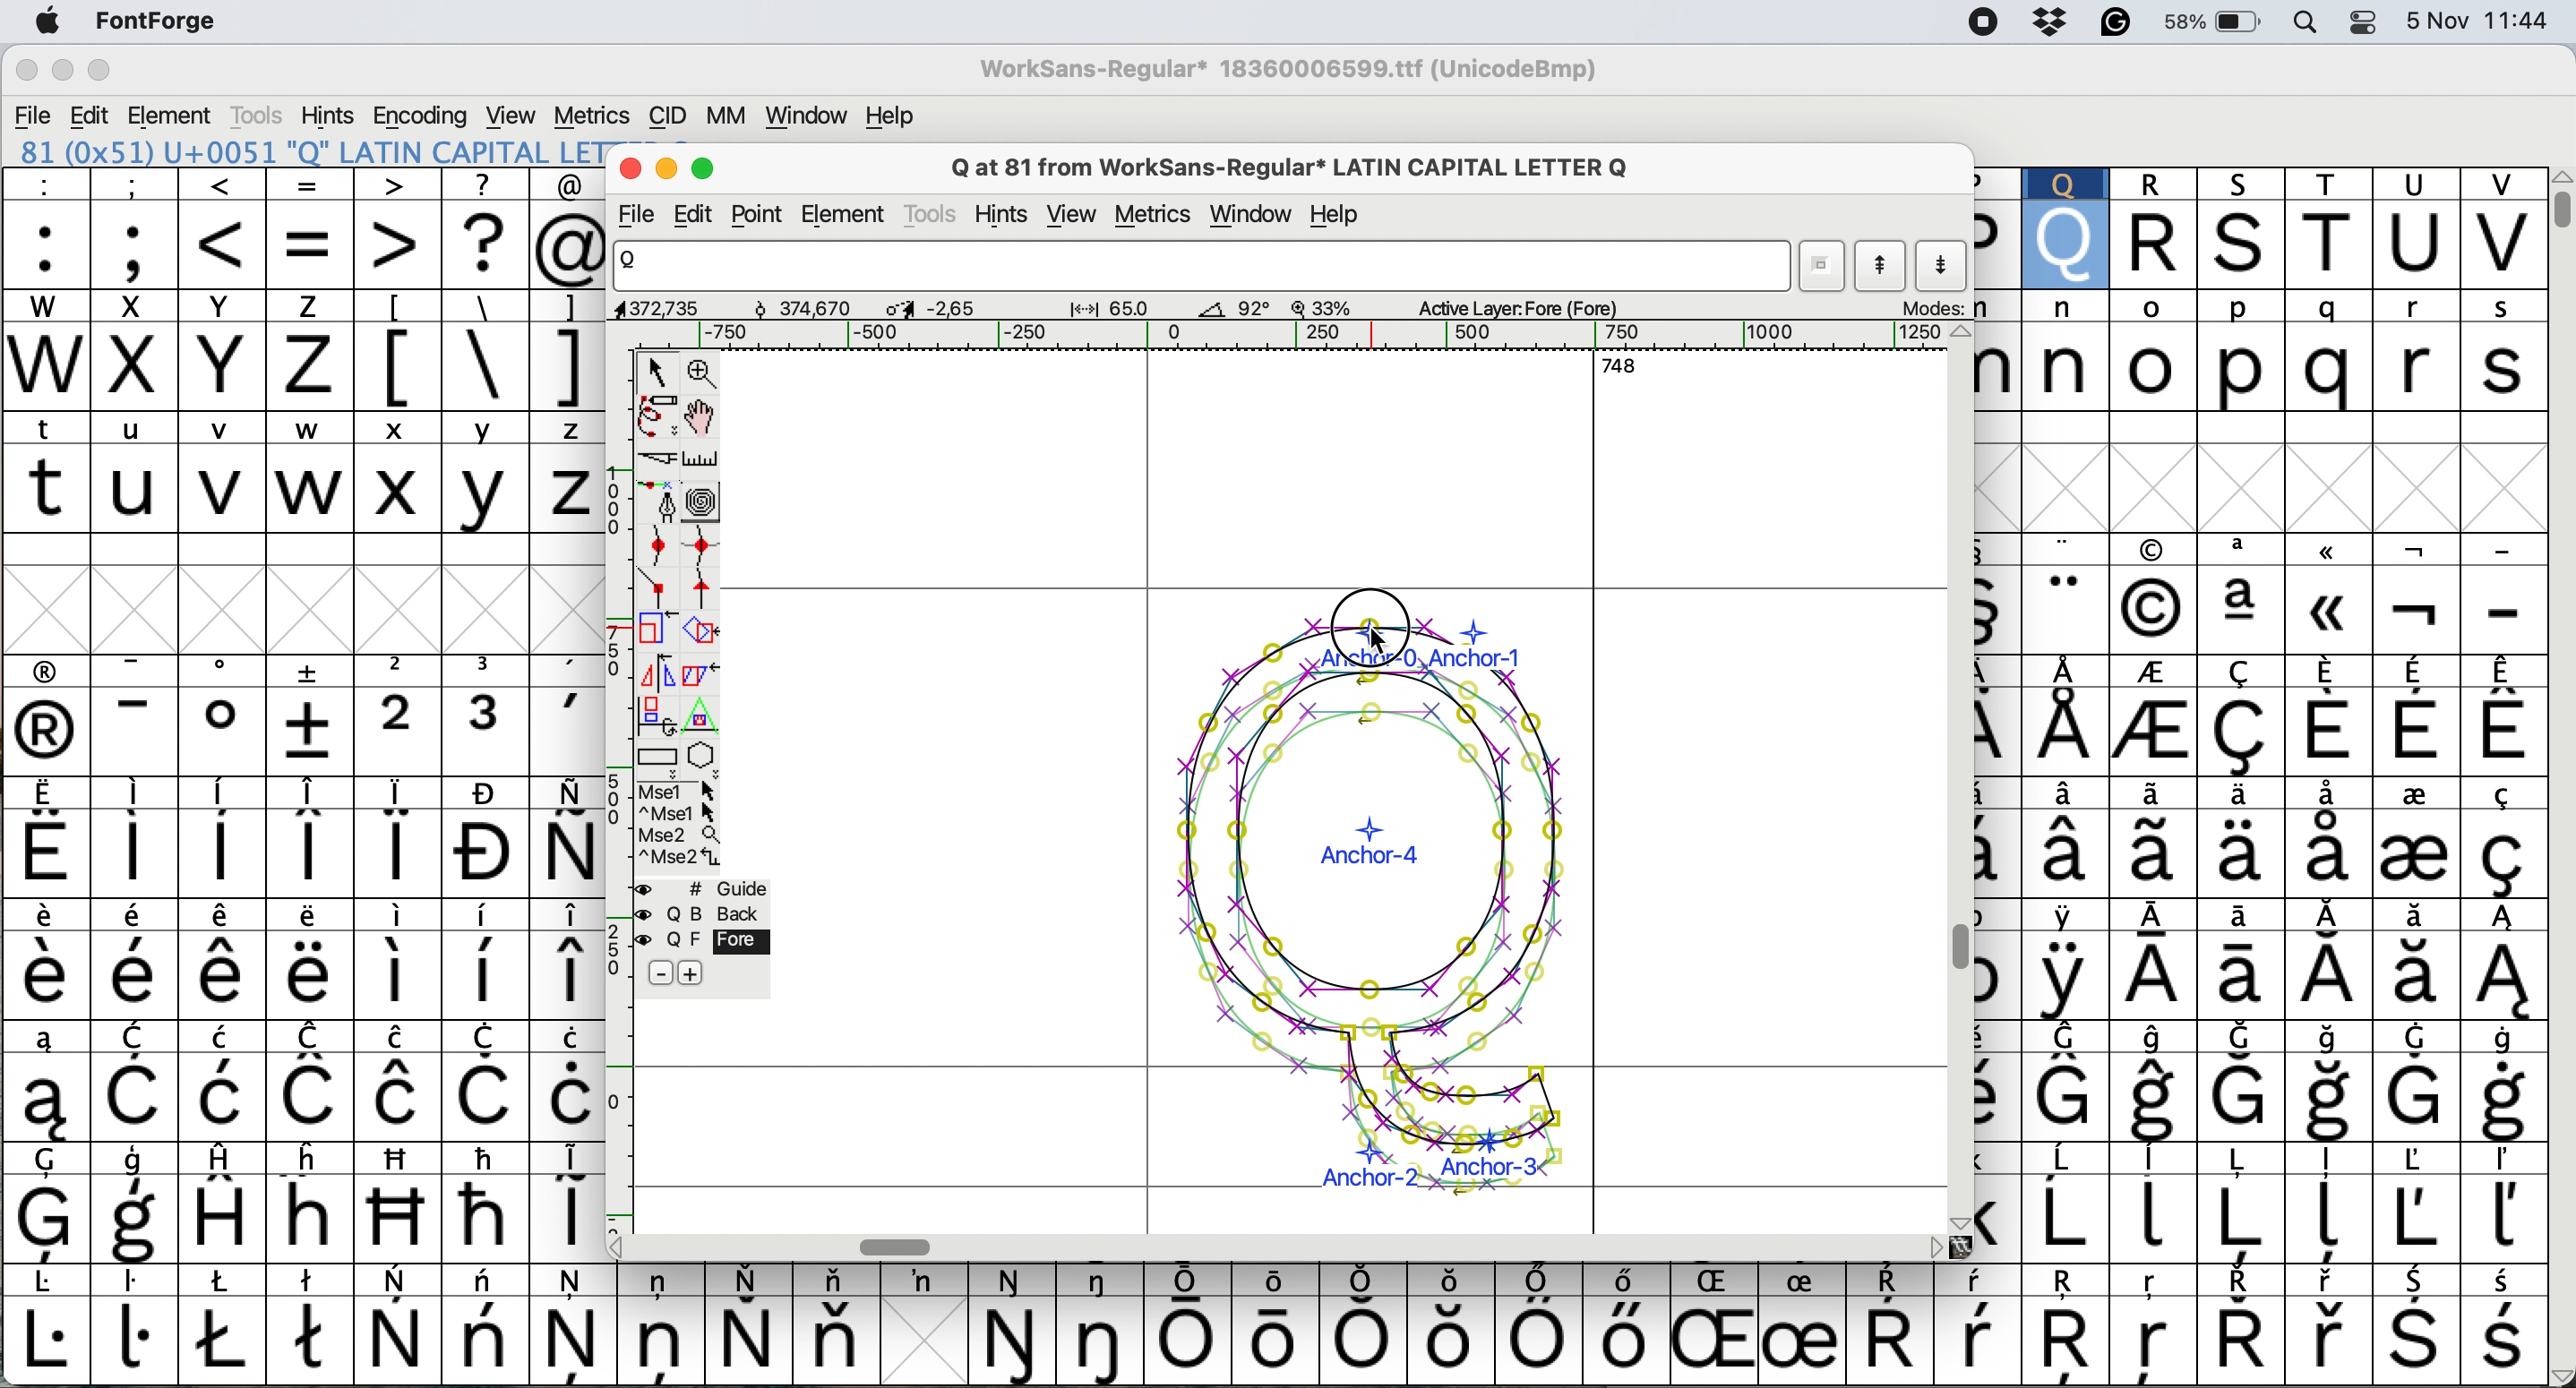 This screenshot has width=2576, height=1388. I want to click on horizontal scroll bar, so click(1227, 336).